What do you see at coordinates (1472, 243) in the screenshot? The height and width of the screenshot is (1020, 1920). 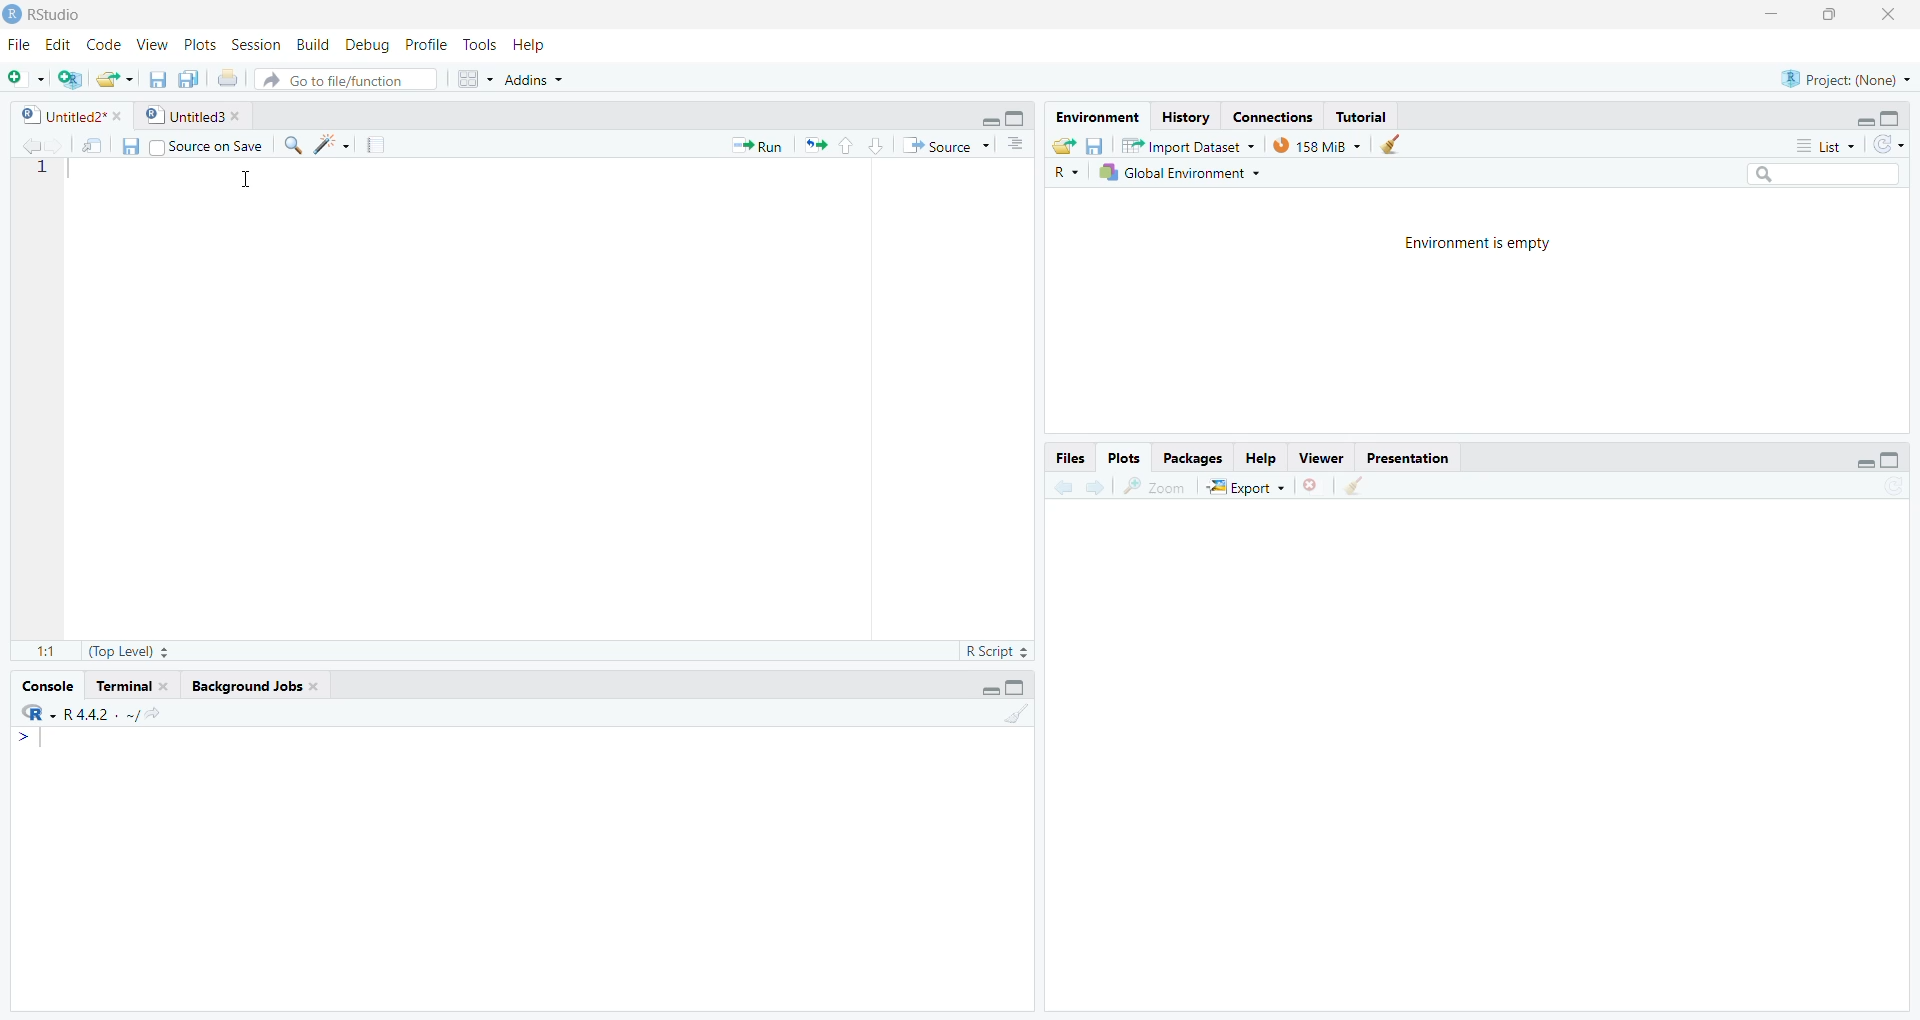 I see `Environment is empty` at bounding box center [1472, 243].